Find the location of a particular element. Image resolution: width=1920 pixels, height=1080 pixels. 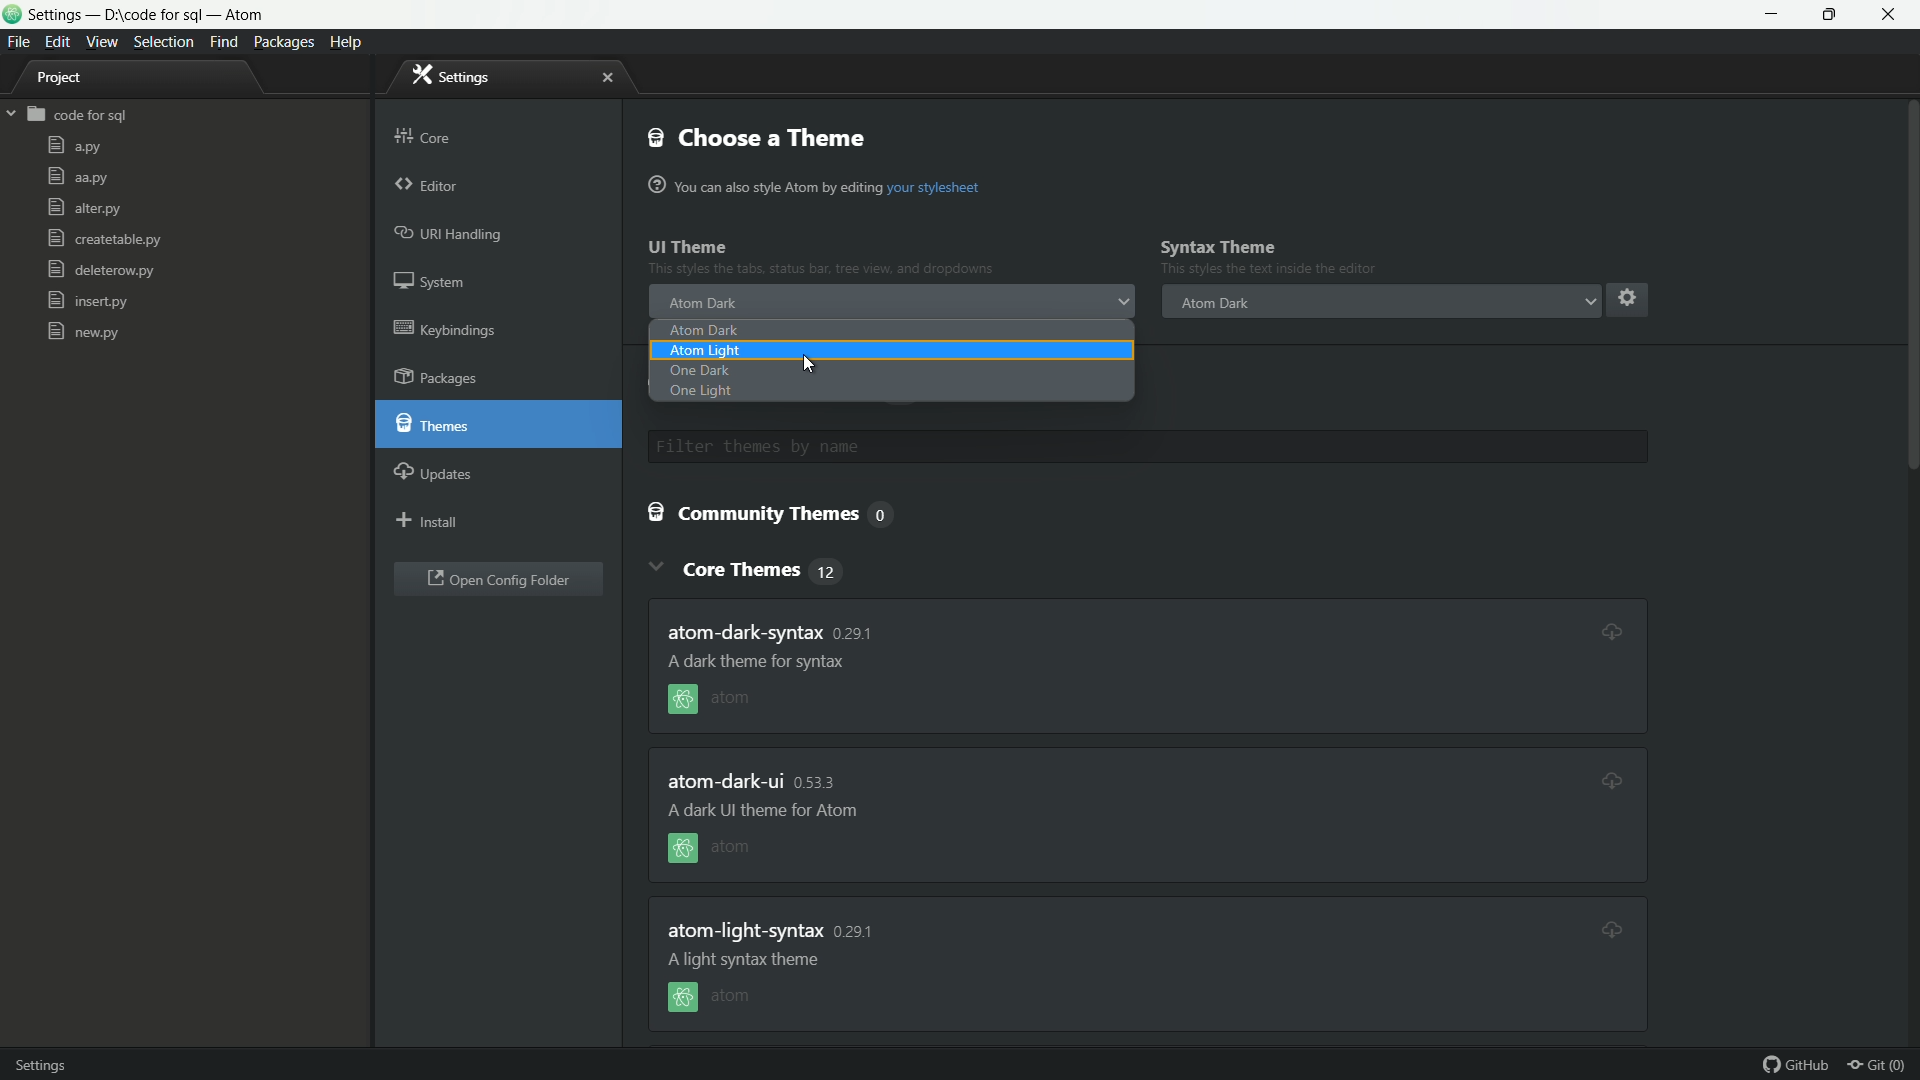

install is located at coordinates (428, 523).